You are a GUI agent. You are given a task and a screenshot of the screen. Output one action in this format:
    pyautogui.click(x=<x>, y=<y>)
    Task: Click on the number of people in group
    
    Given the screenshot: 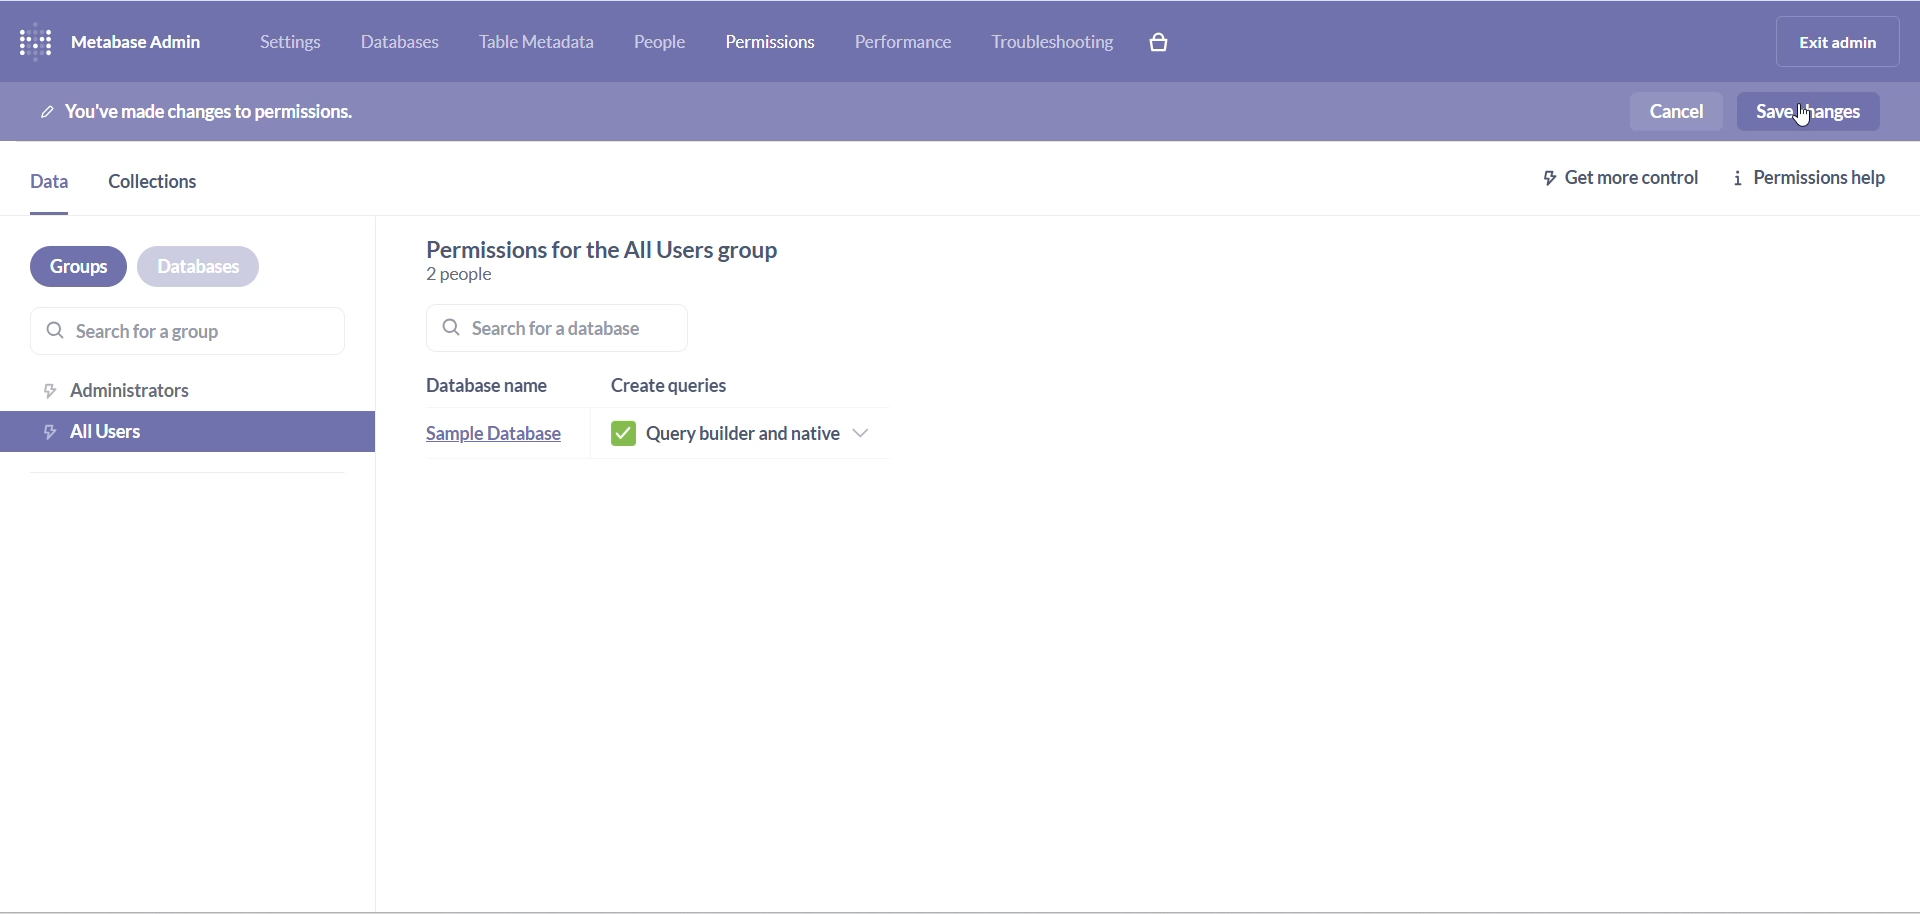 What is the action you would take?
    pyautogui.click(x=481, y=272)
    